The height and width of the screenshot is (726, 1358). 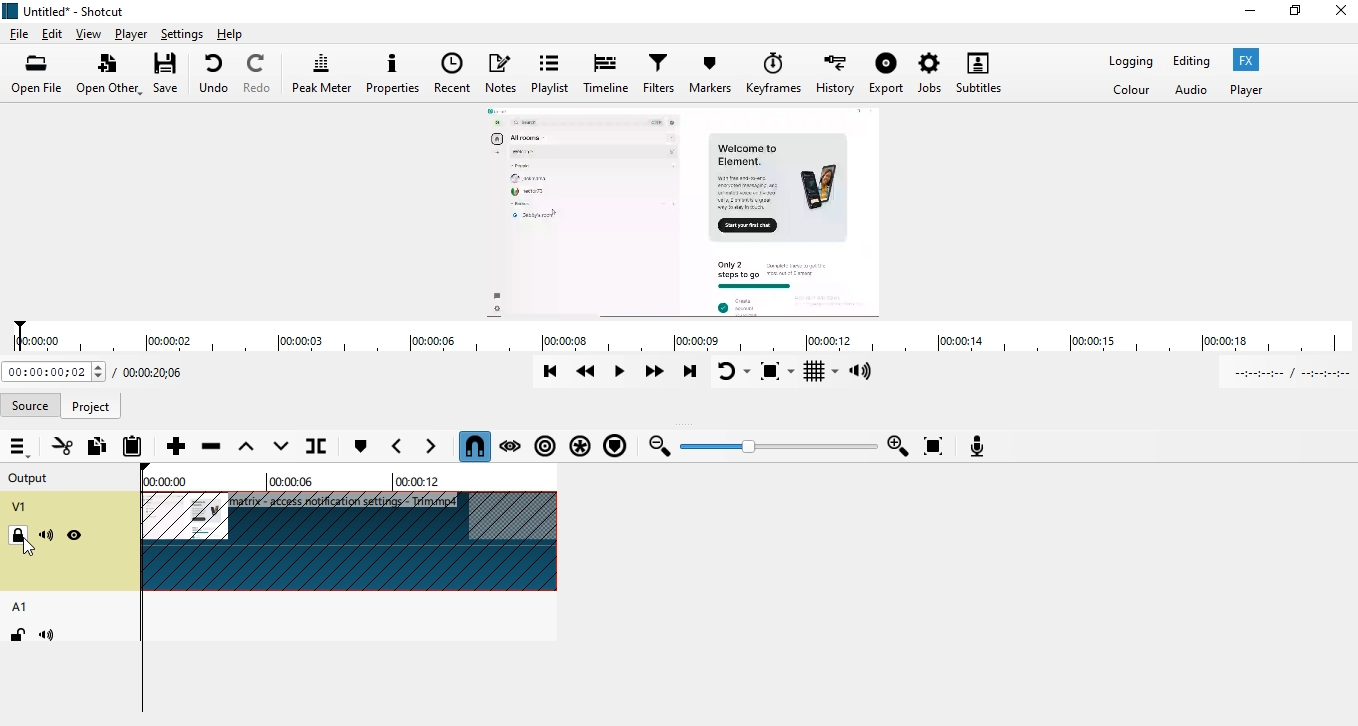 What do you see at coordinates (32, 477) in the screenshot?
I see `output` at bounding box center [32, 477].